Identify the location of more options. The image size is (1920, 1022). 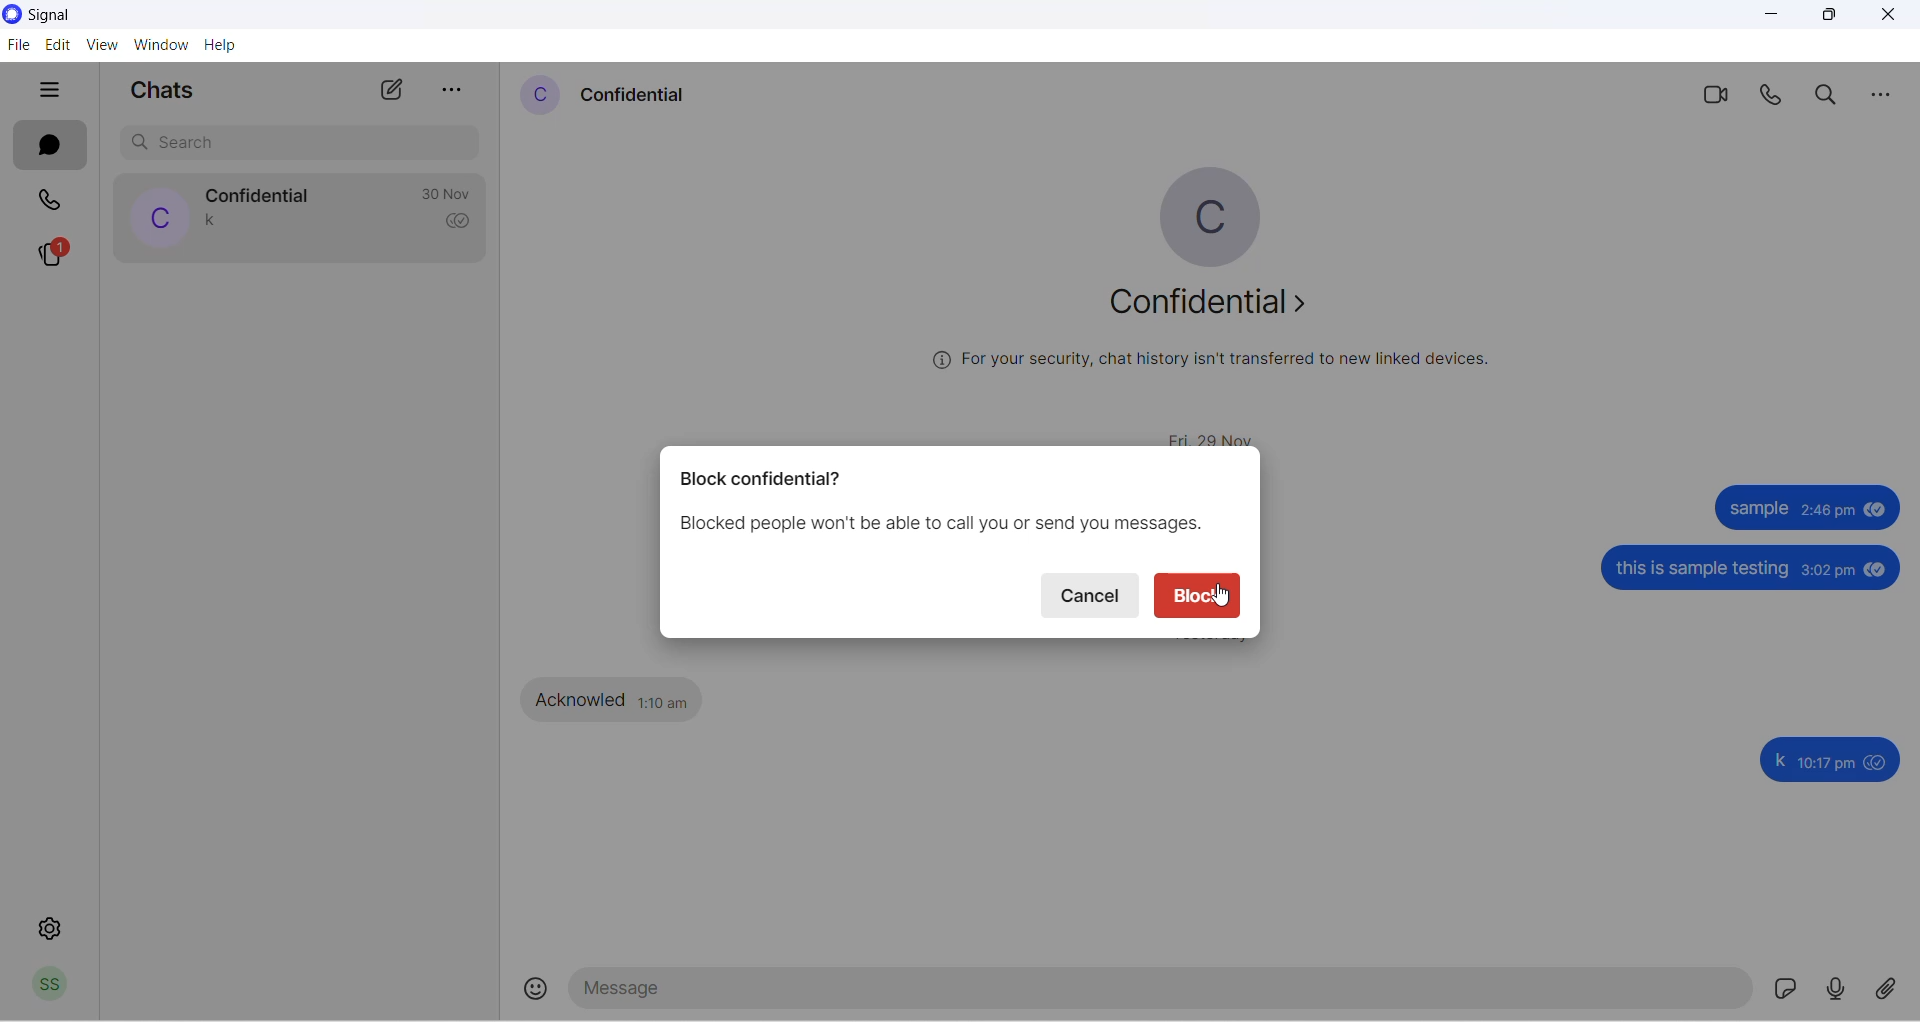
(1887, 96).